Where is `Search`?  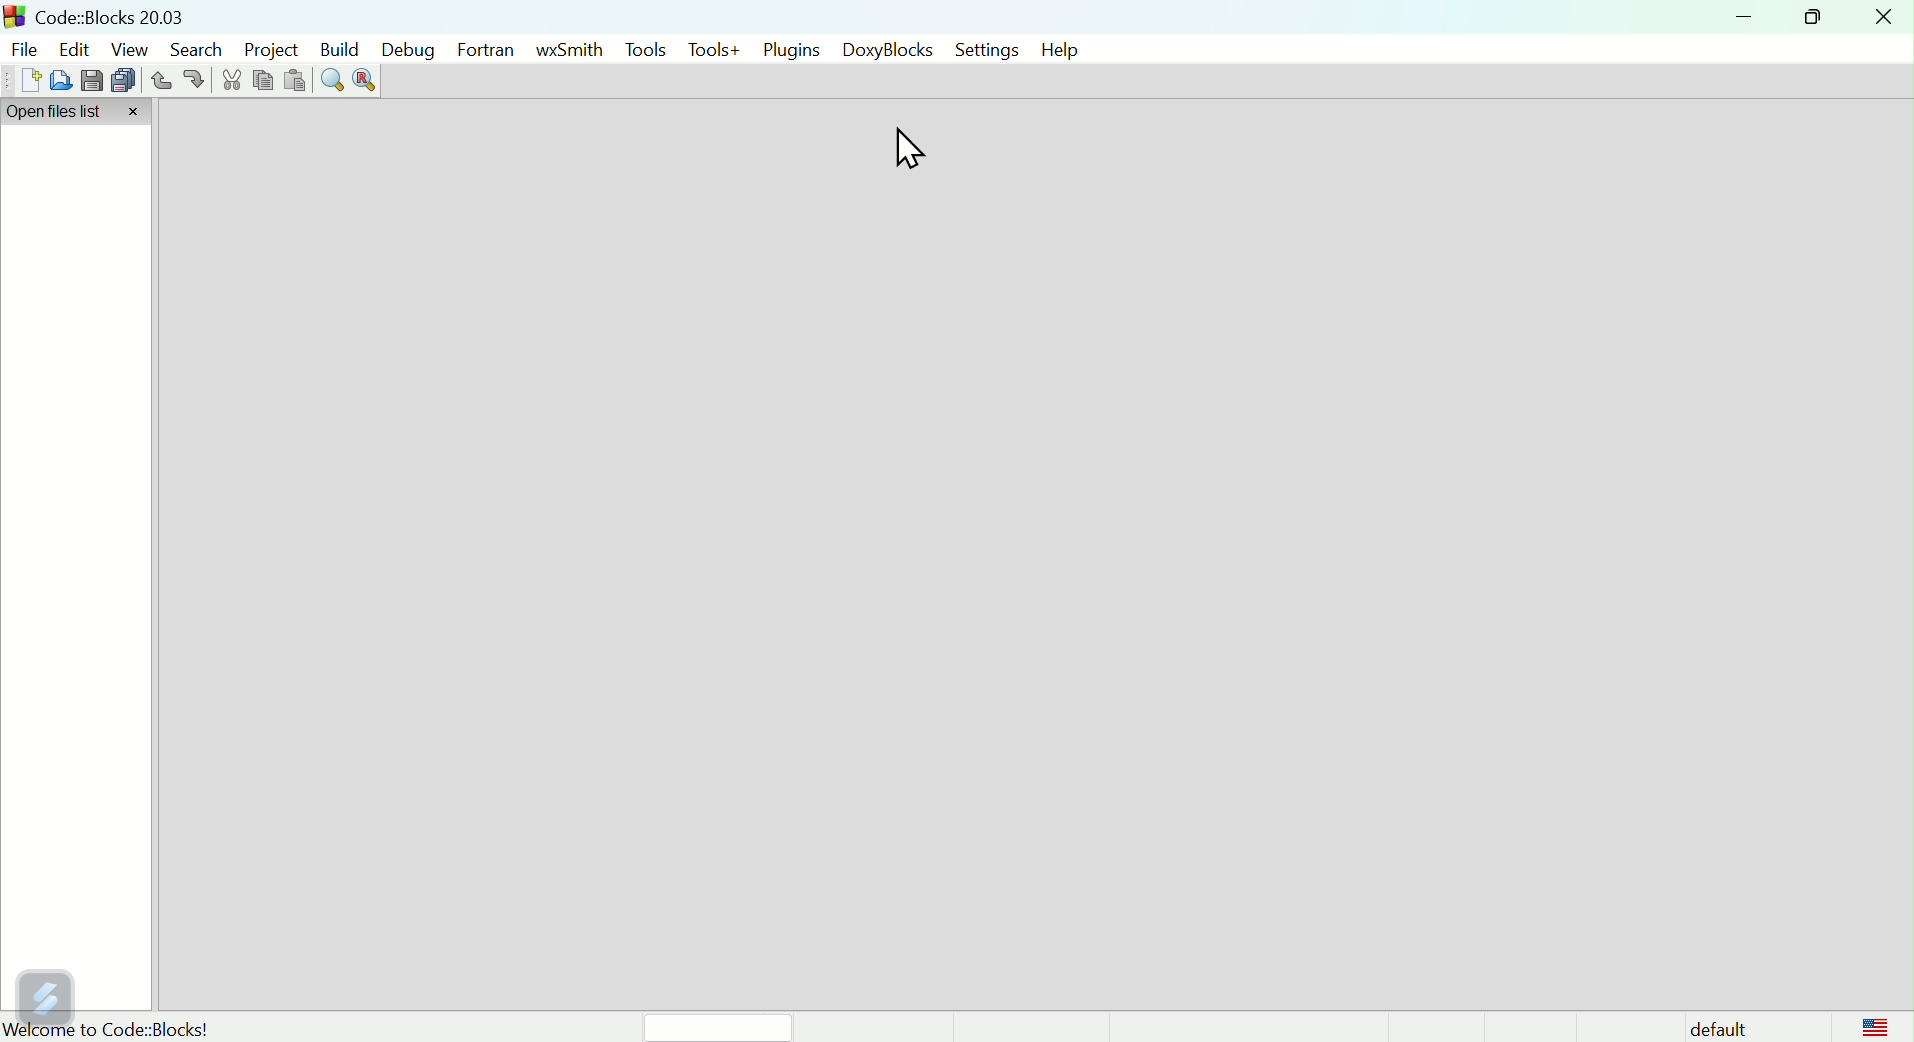
Search is located at coordinates (202, 50).